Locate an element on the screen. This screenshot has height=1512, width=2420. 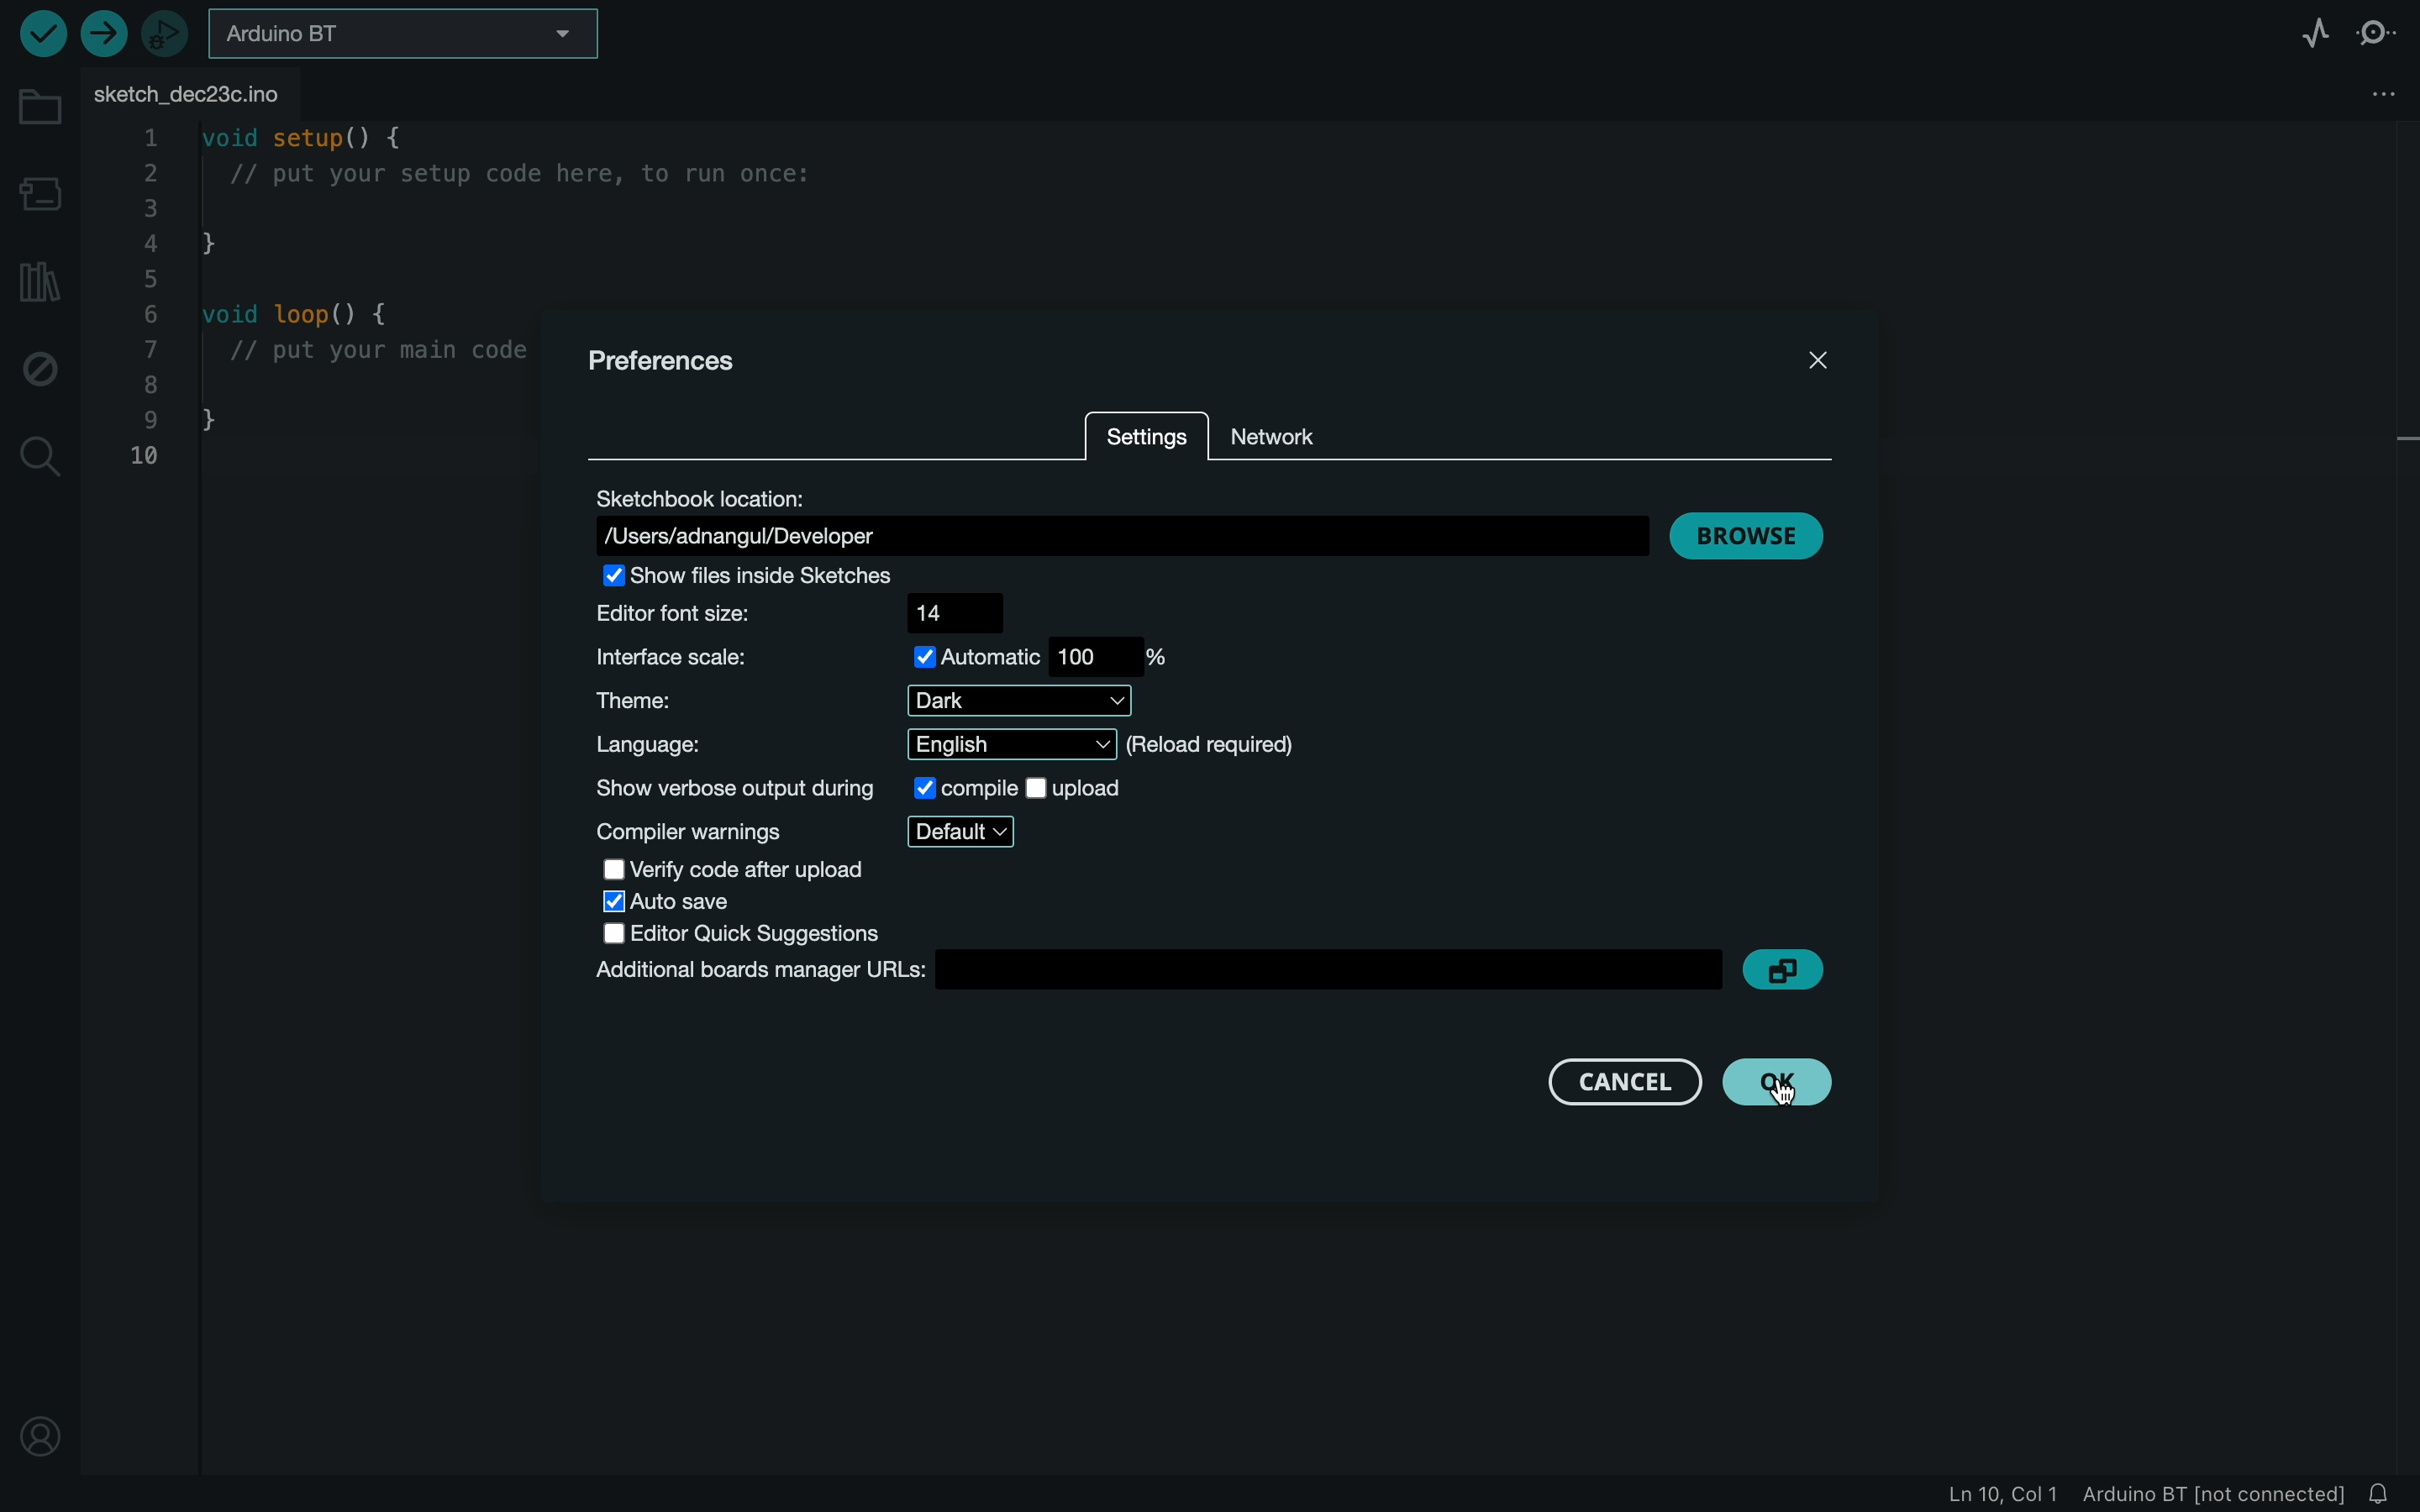
font size is located at coordinates (822, 612).